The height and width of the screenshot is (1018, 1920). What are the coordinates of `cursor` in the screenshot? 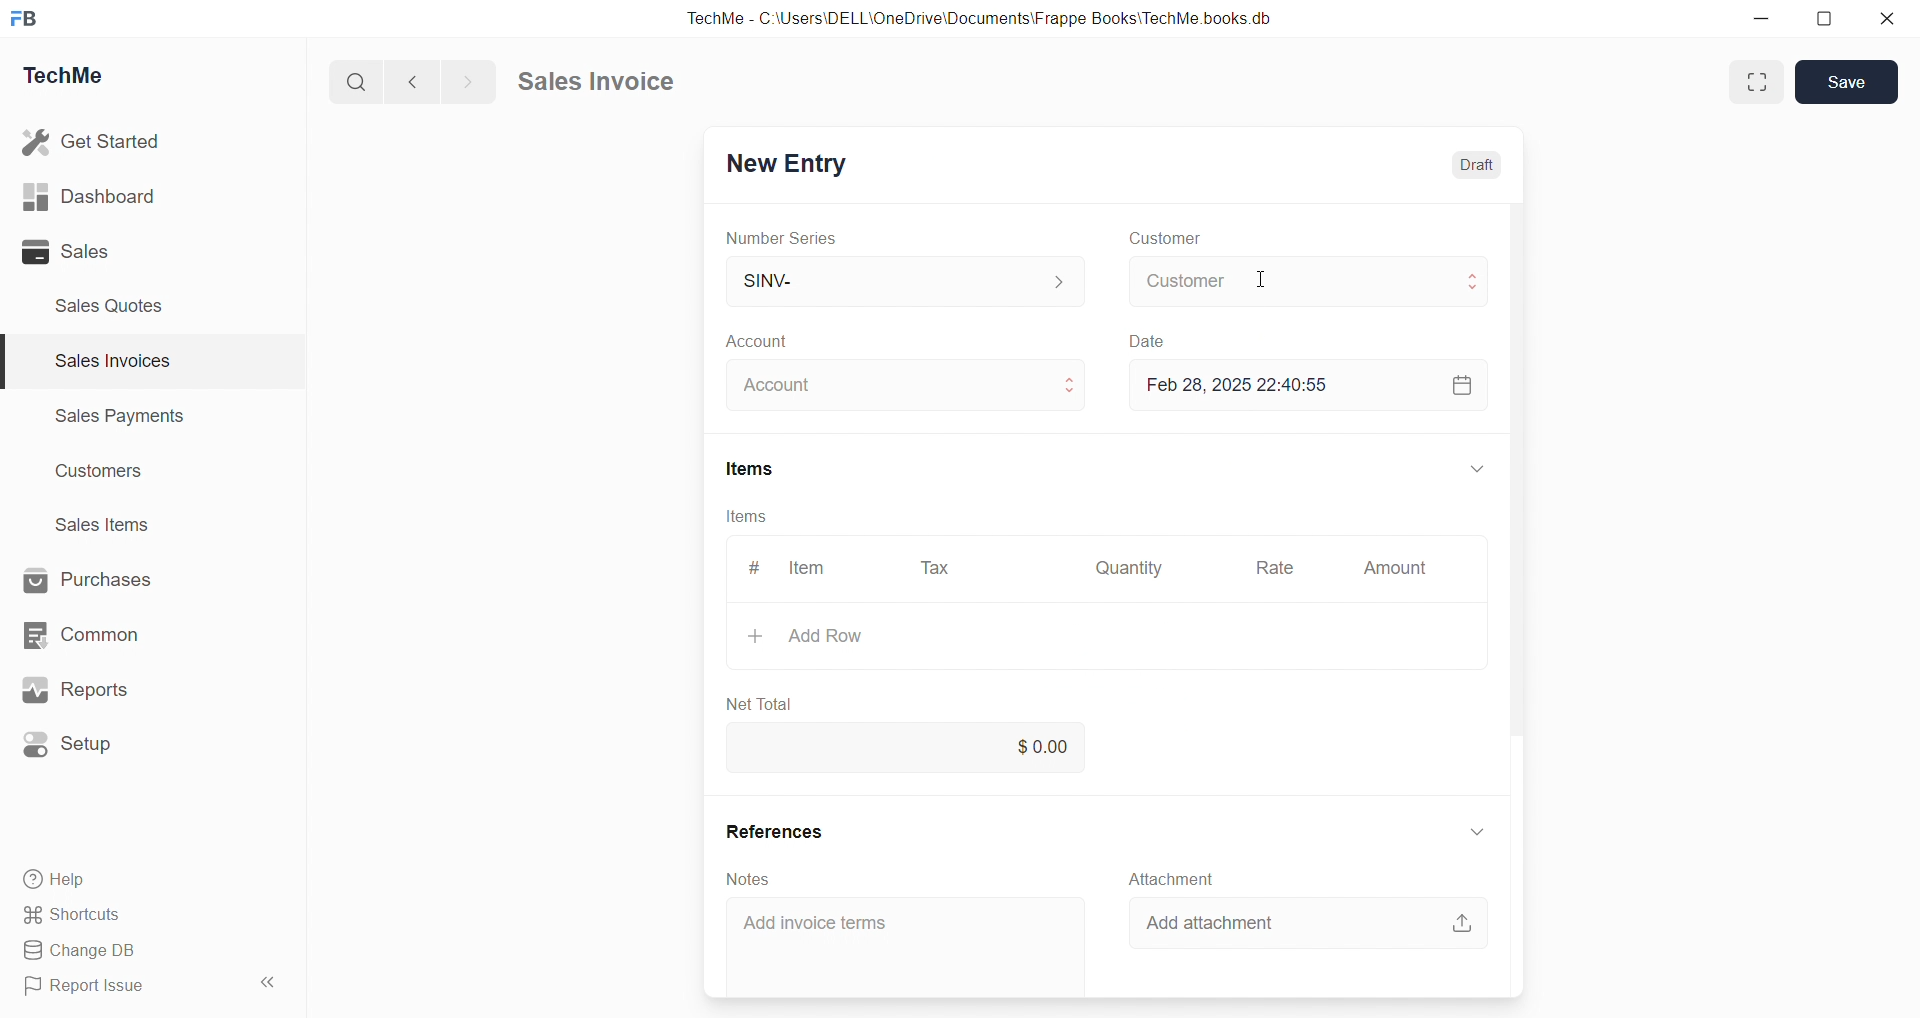 It's located at (1263, 279).